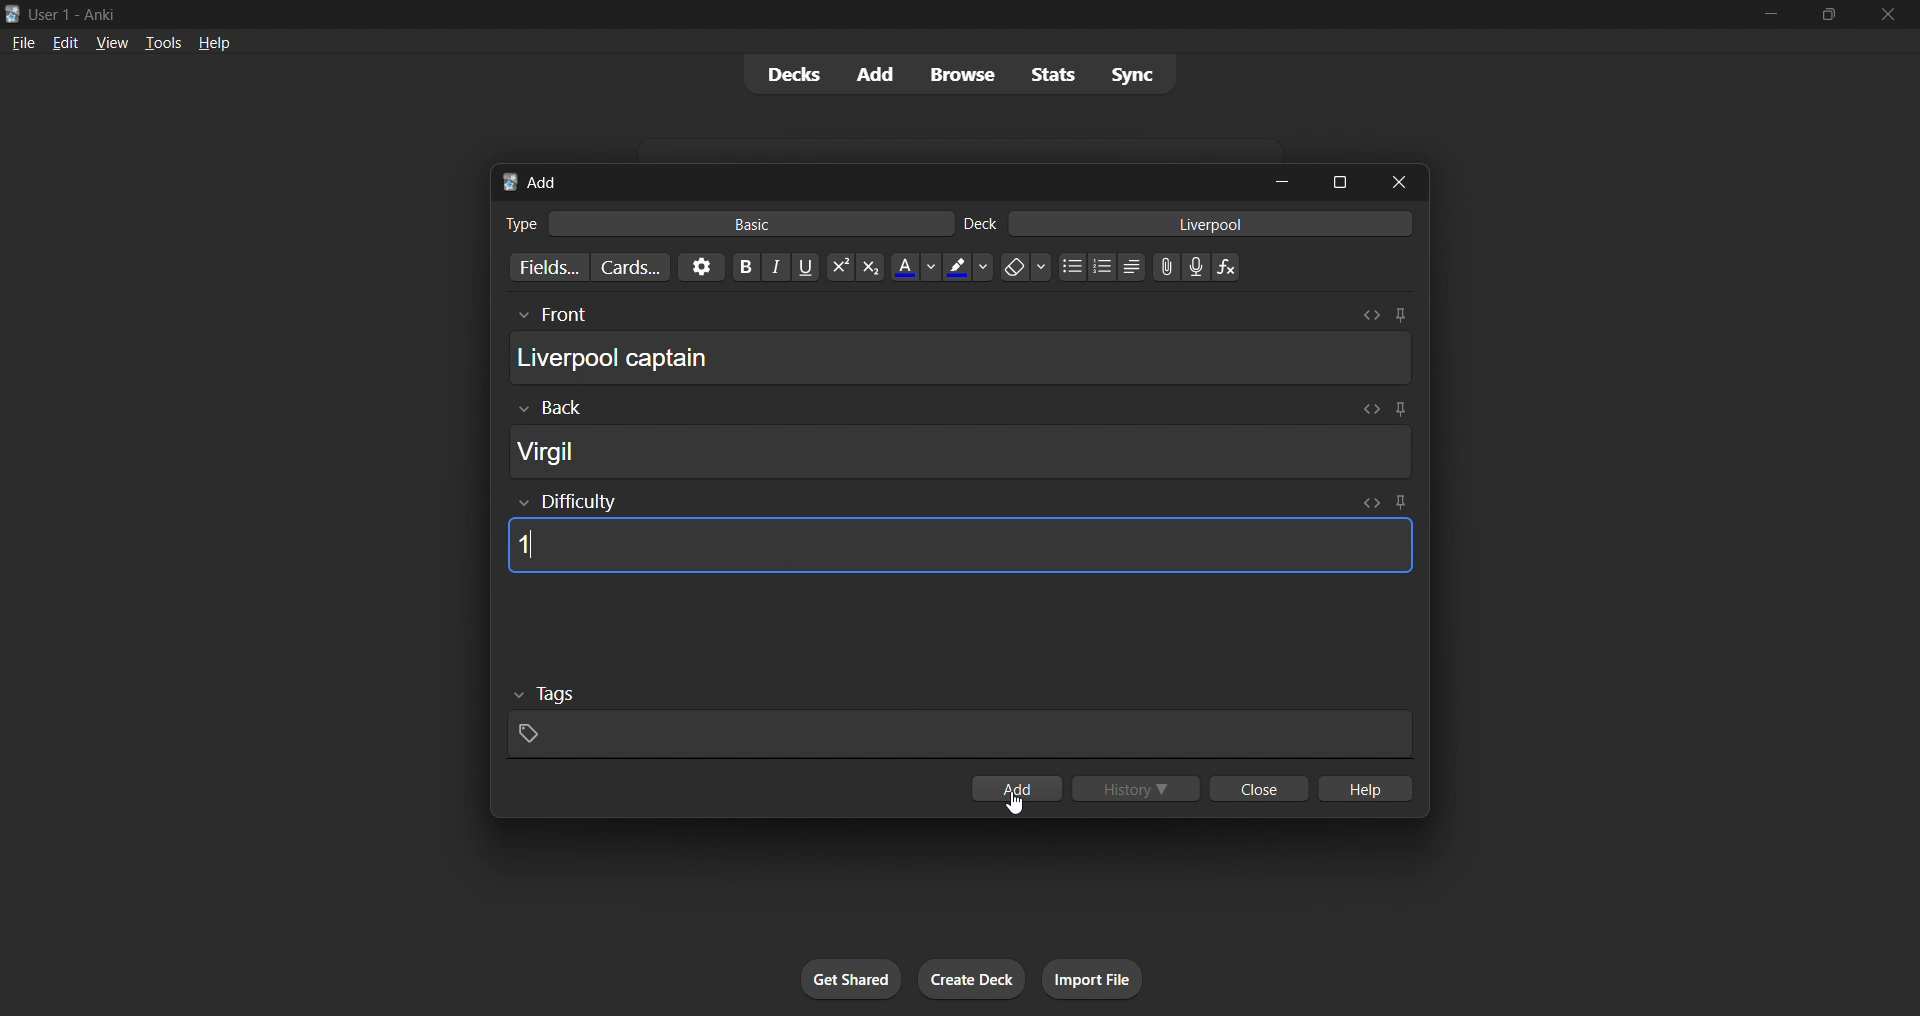 The image size is (1920, 1016). I want to click on stats, so click(1052, 74).